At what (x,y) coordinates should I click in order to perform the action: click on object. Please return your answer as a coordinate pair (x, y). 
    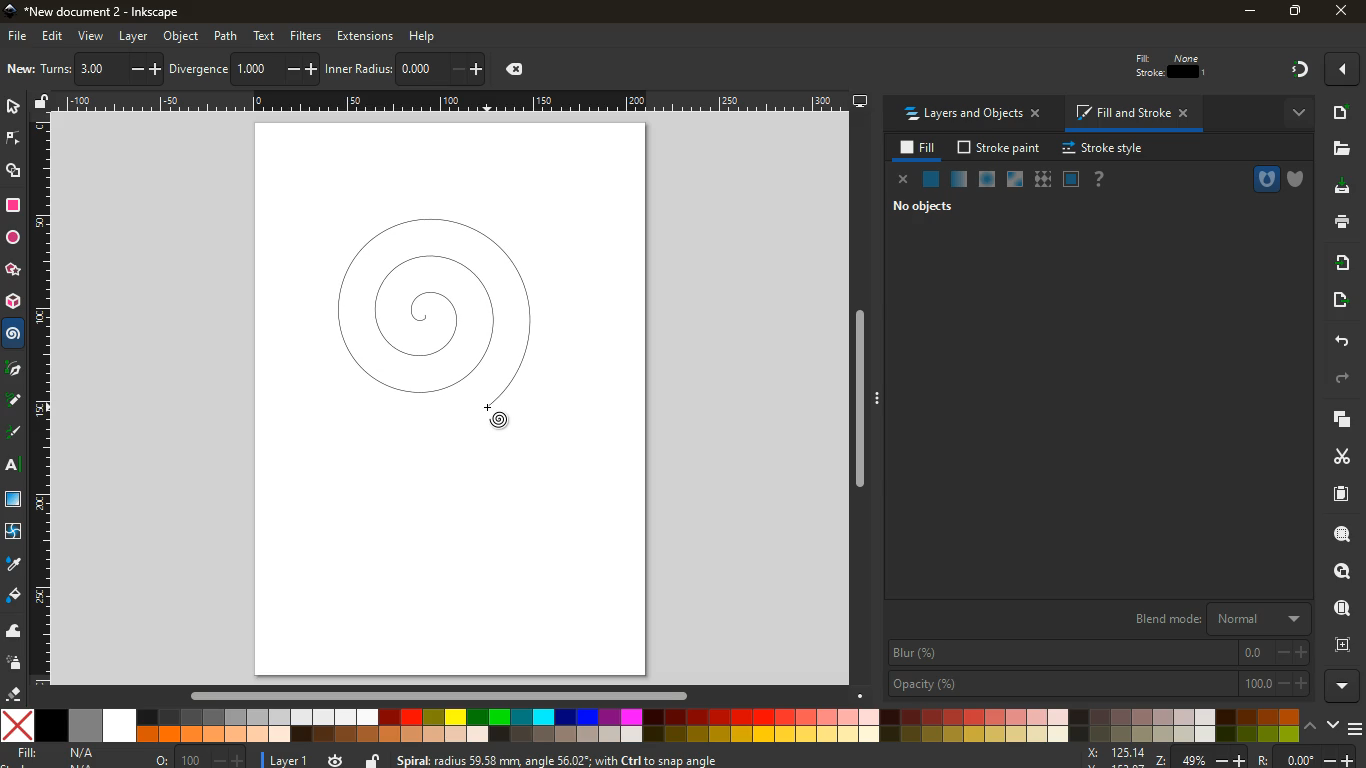
    Looking at the image, I should click on (180, 36).